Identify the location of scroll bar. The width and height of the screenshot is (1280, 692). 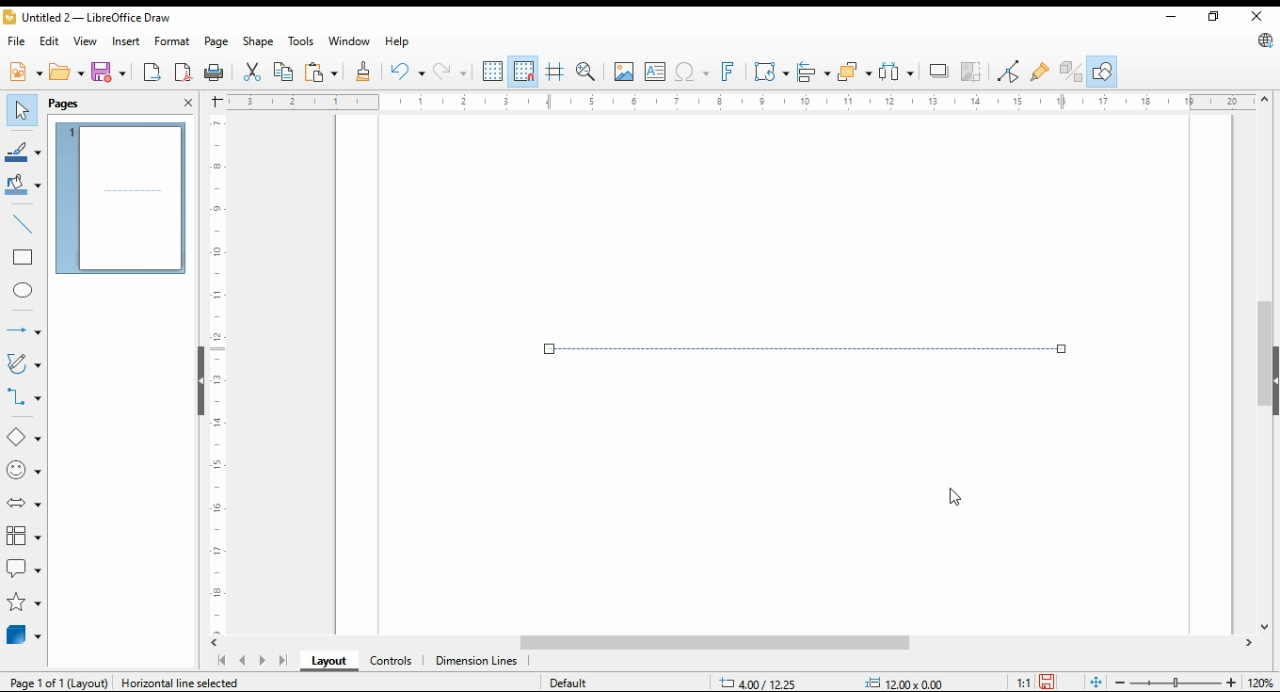
(1264, 363).